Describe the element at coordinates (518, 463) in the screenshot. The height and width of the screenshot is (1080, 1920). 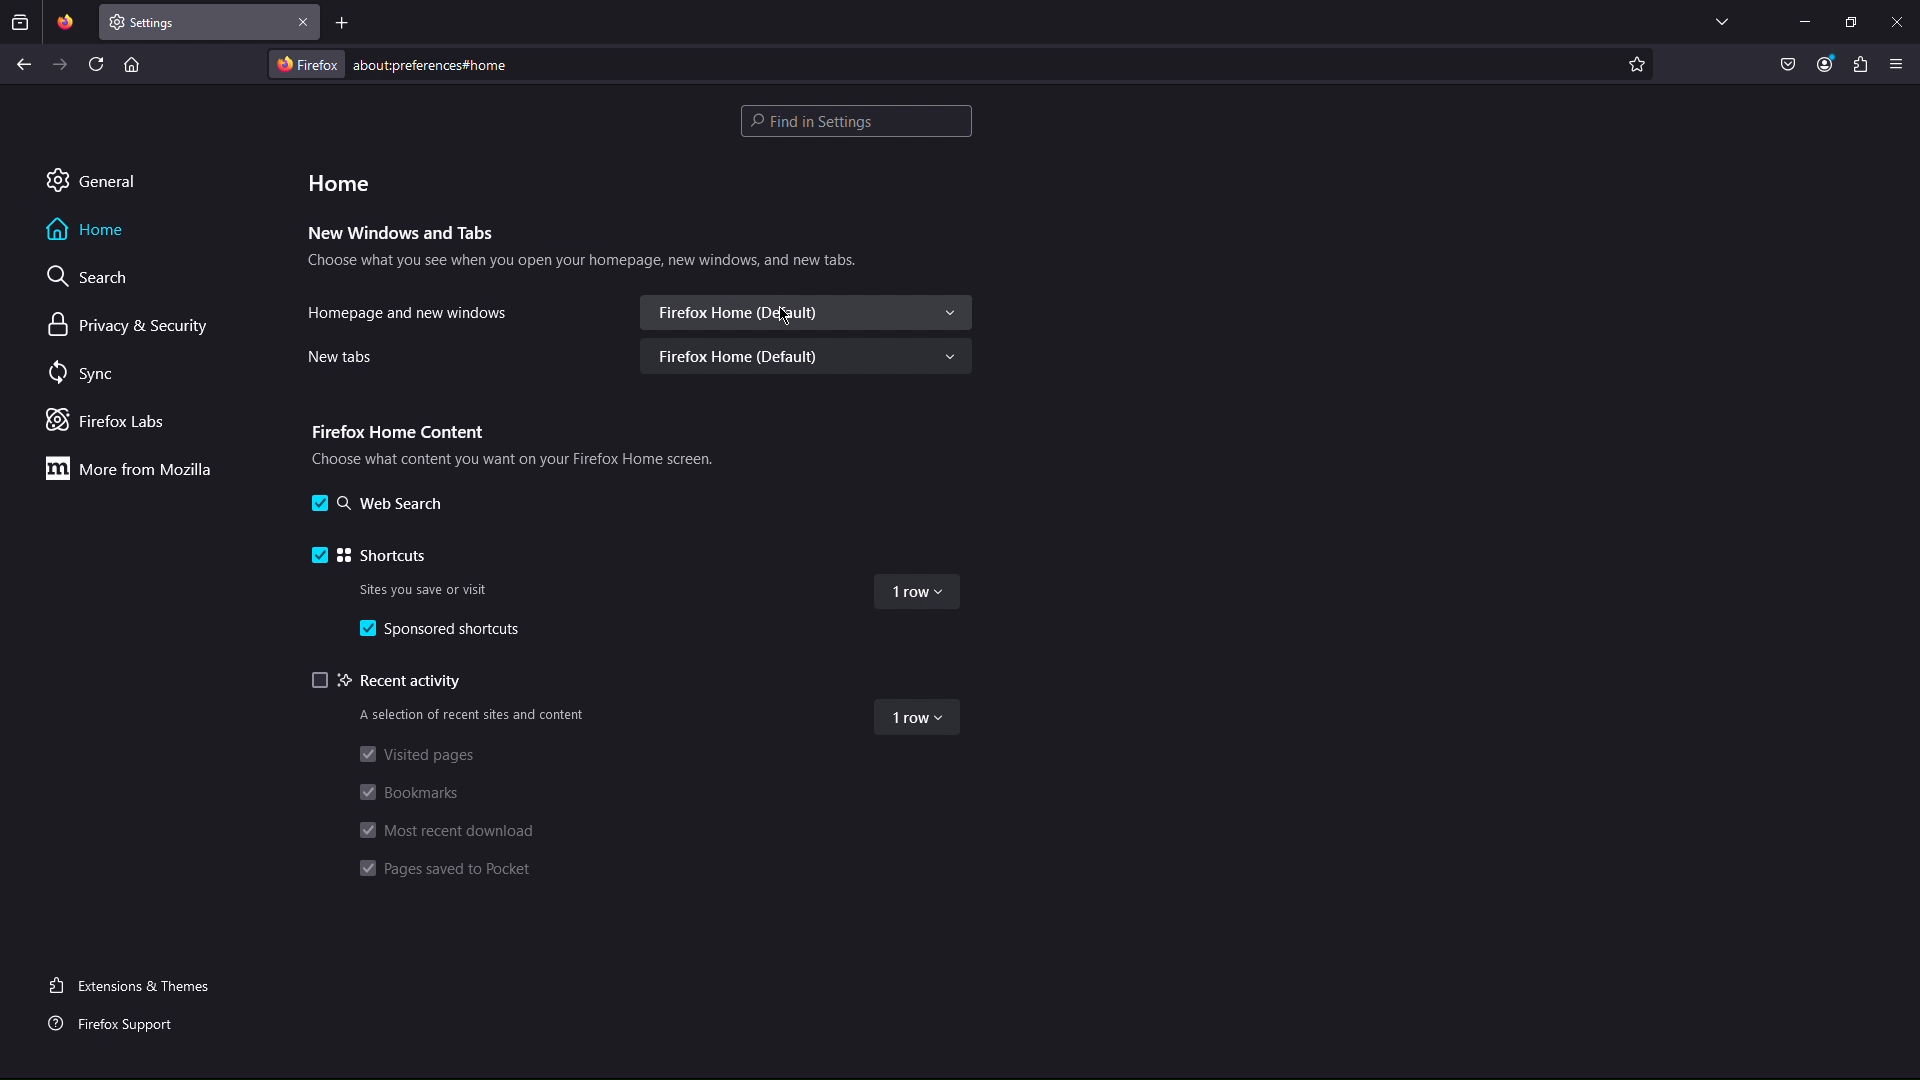
I see `Choose what content you want on your Firefox Home screen` at that location.